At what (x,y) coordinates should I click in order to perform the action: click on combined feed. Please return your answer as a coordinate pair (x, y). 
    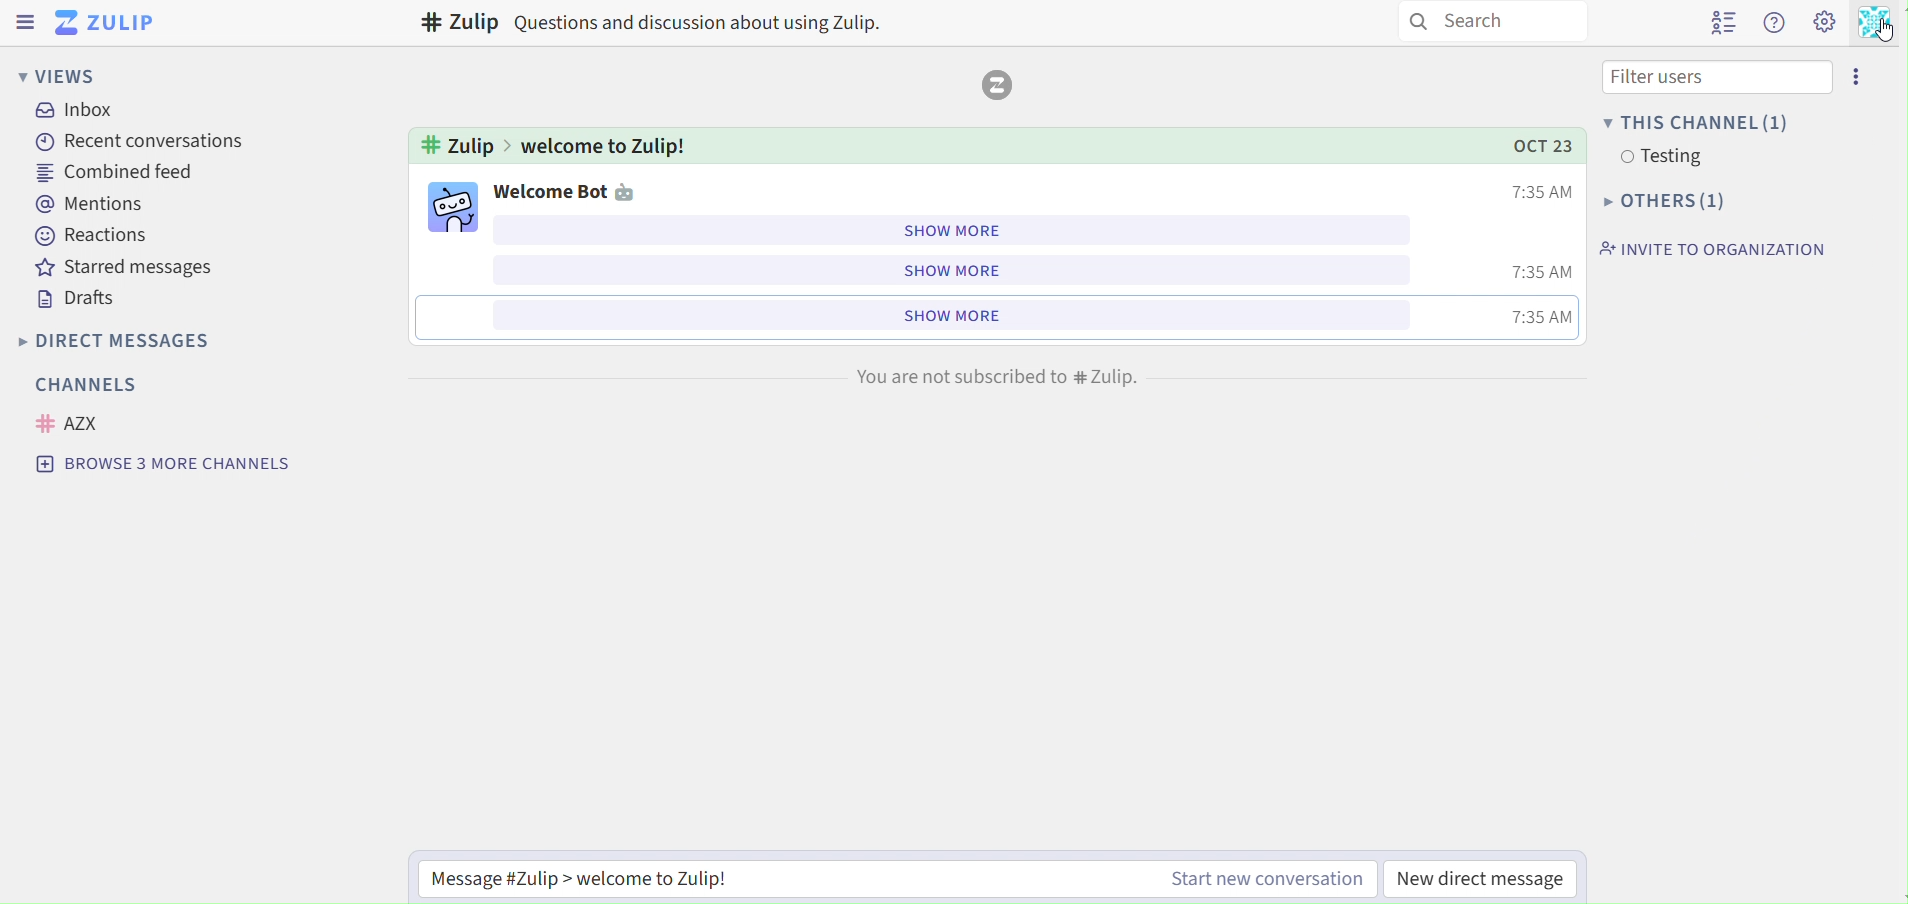
    Looking at the image, I should click on (118, 173).